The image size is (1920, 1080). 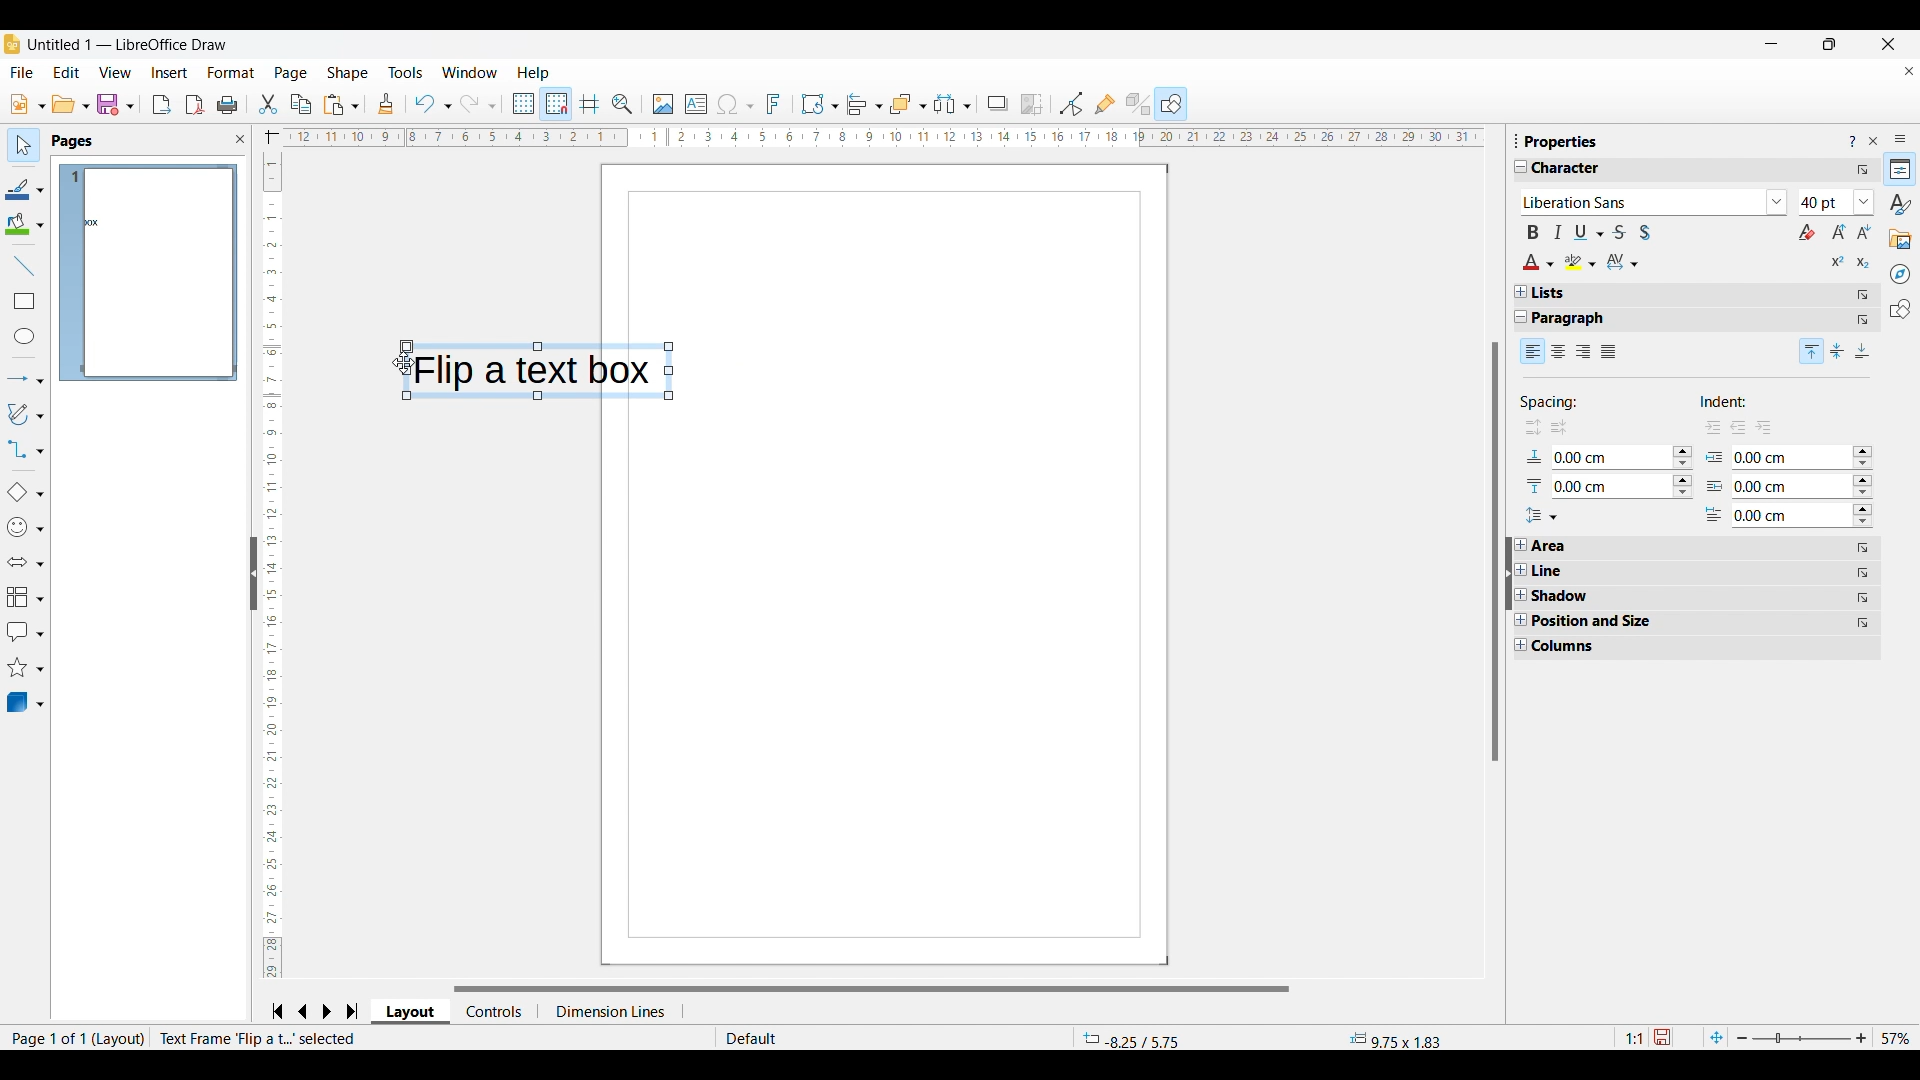 What do you see at coordinates (534, 73) in the screenshot?
I see `Help menu` at bounding box center [534, 73].